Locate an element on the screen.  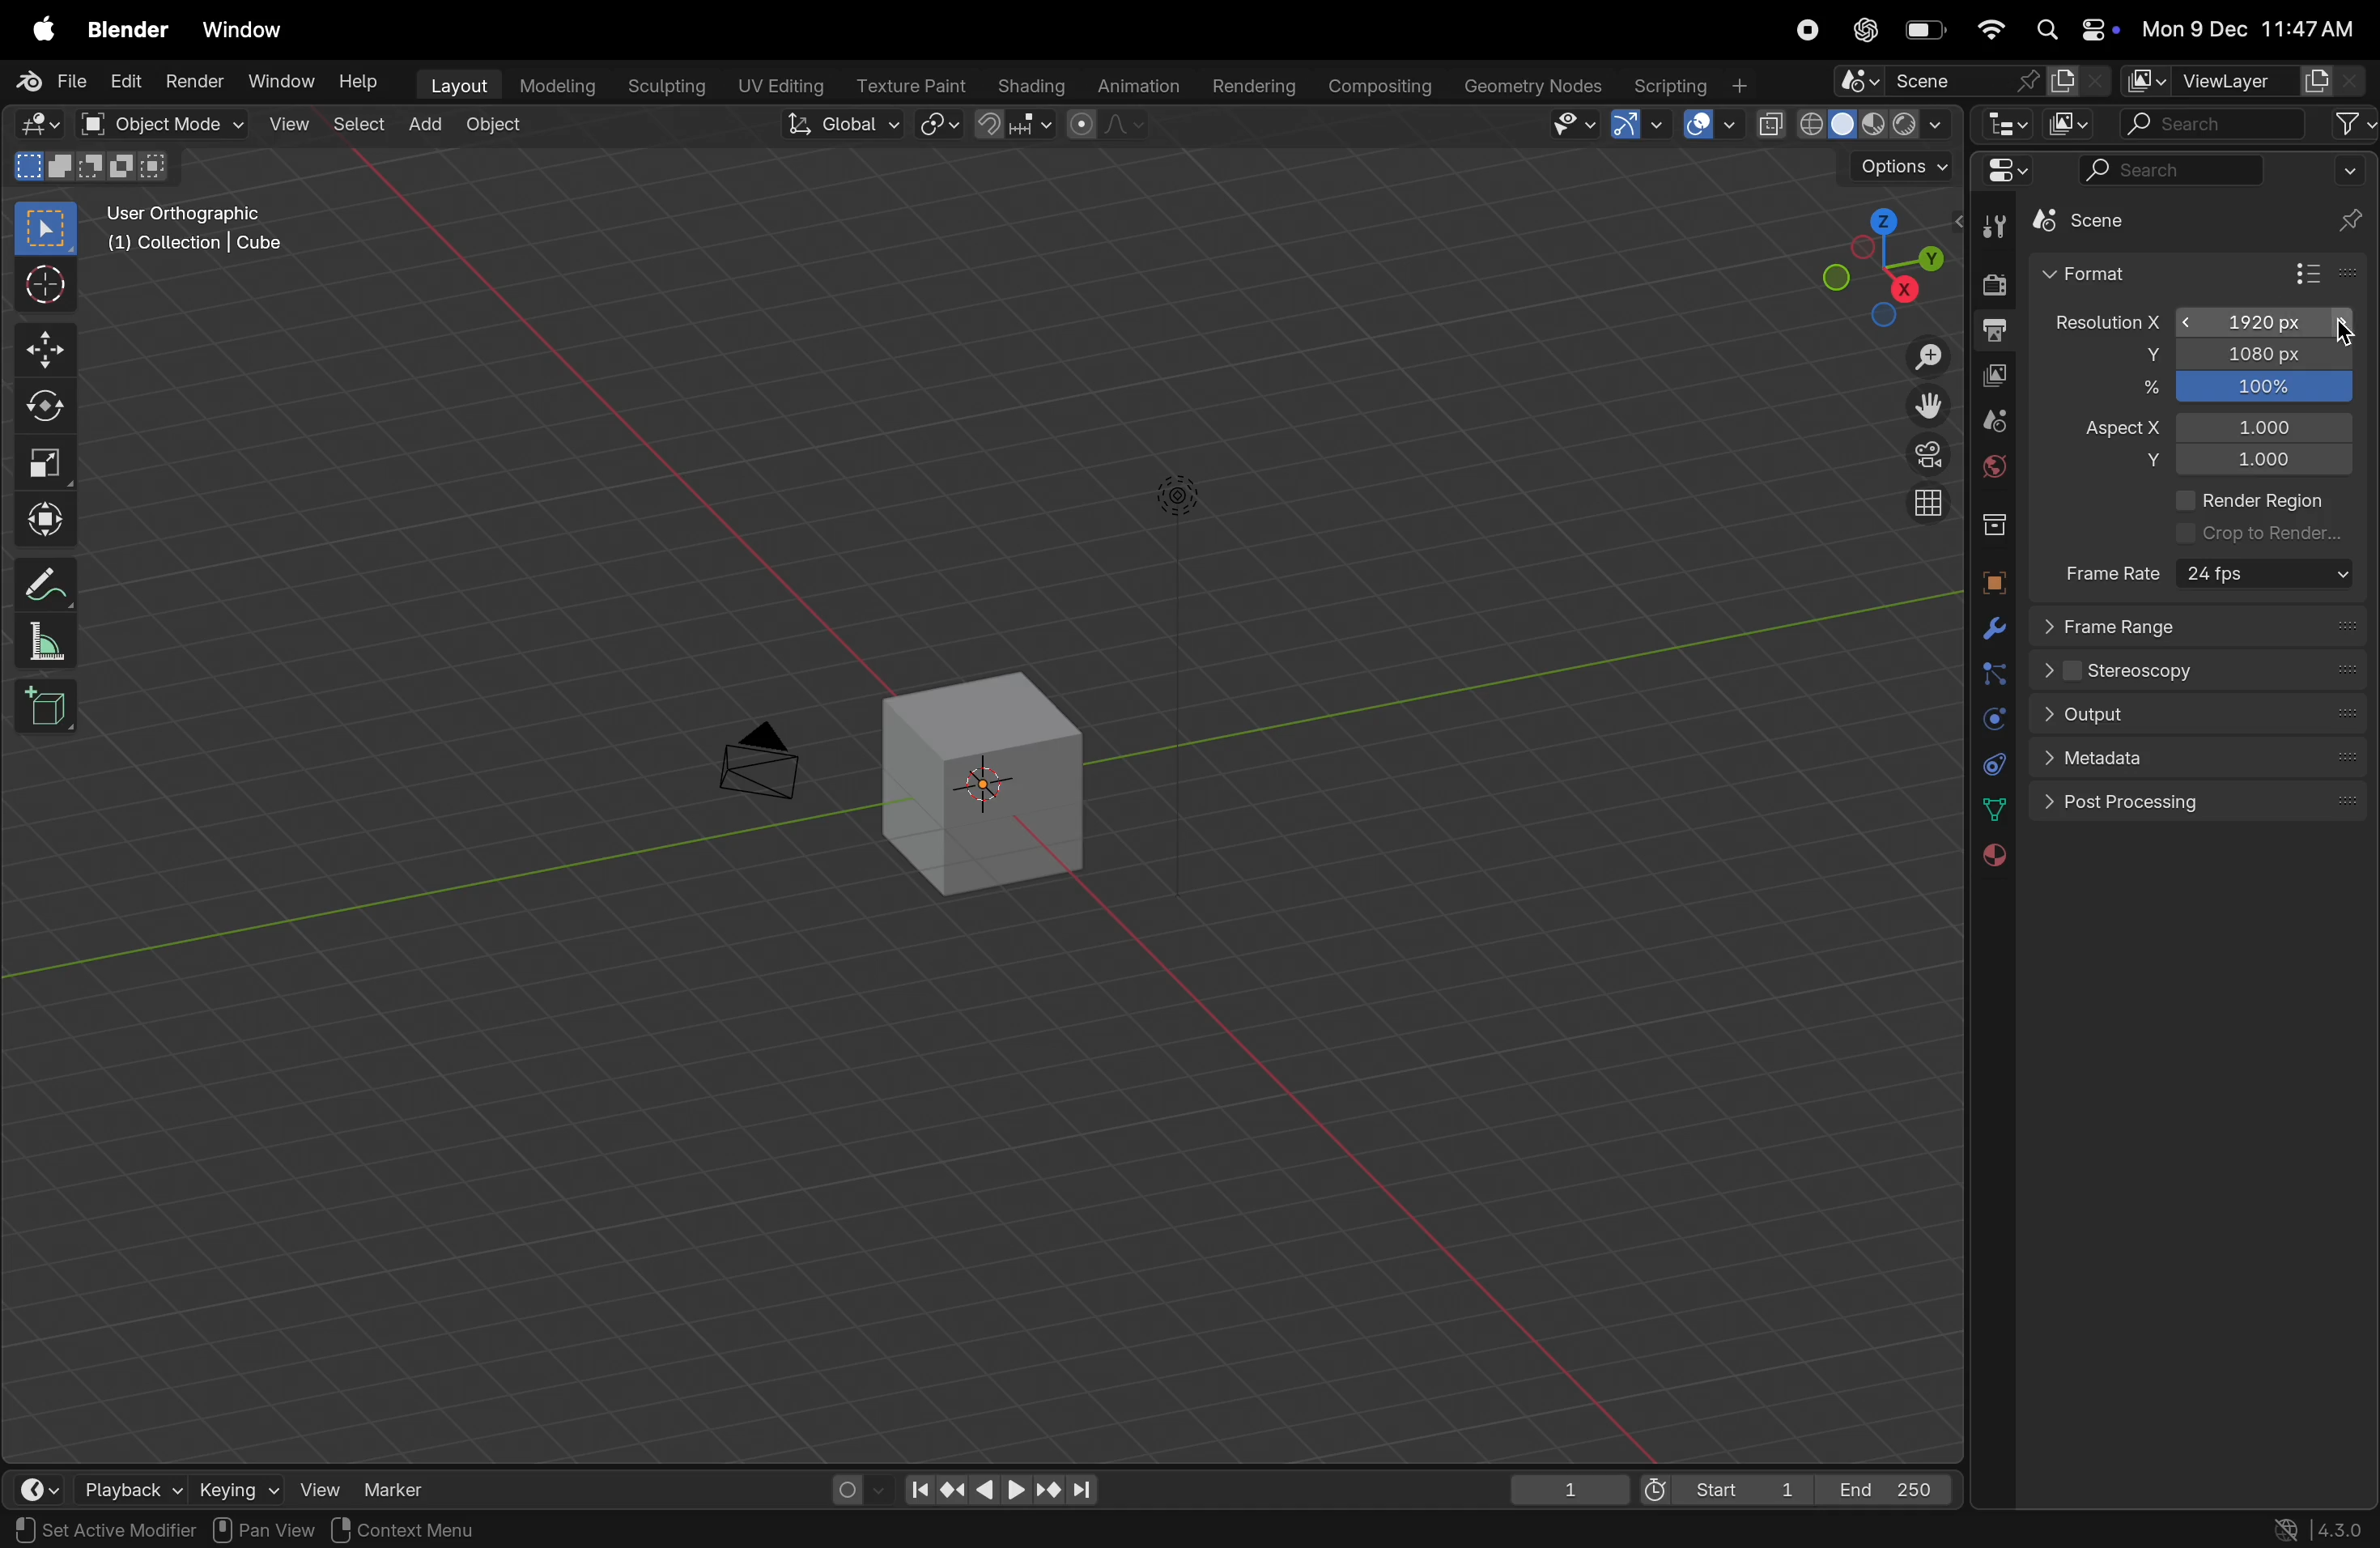
battery is located at coordinates (1919, 31).